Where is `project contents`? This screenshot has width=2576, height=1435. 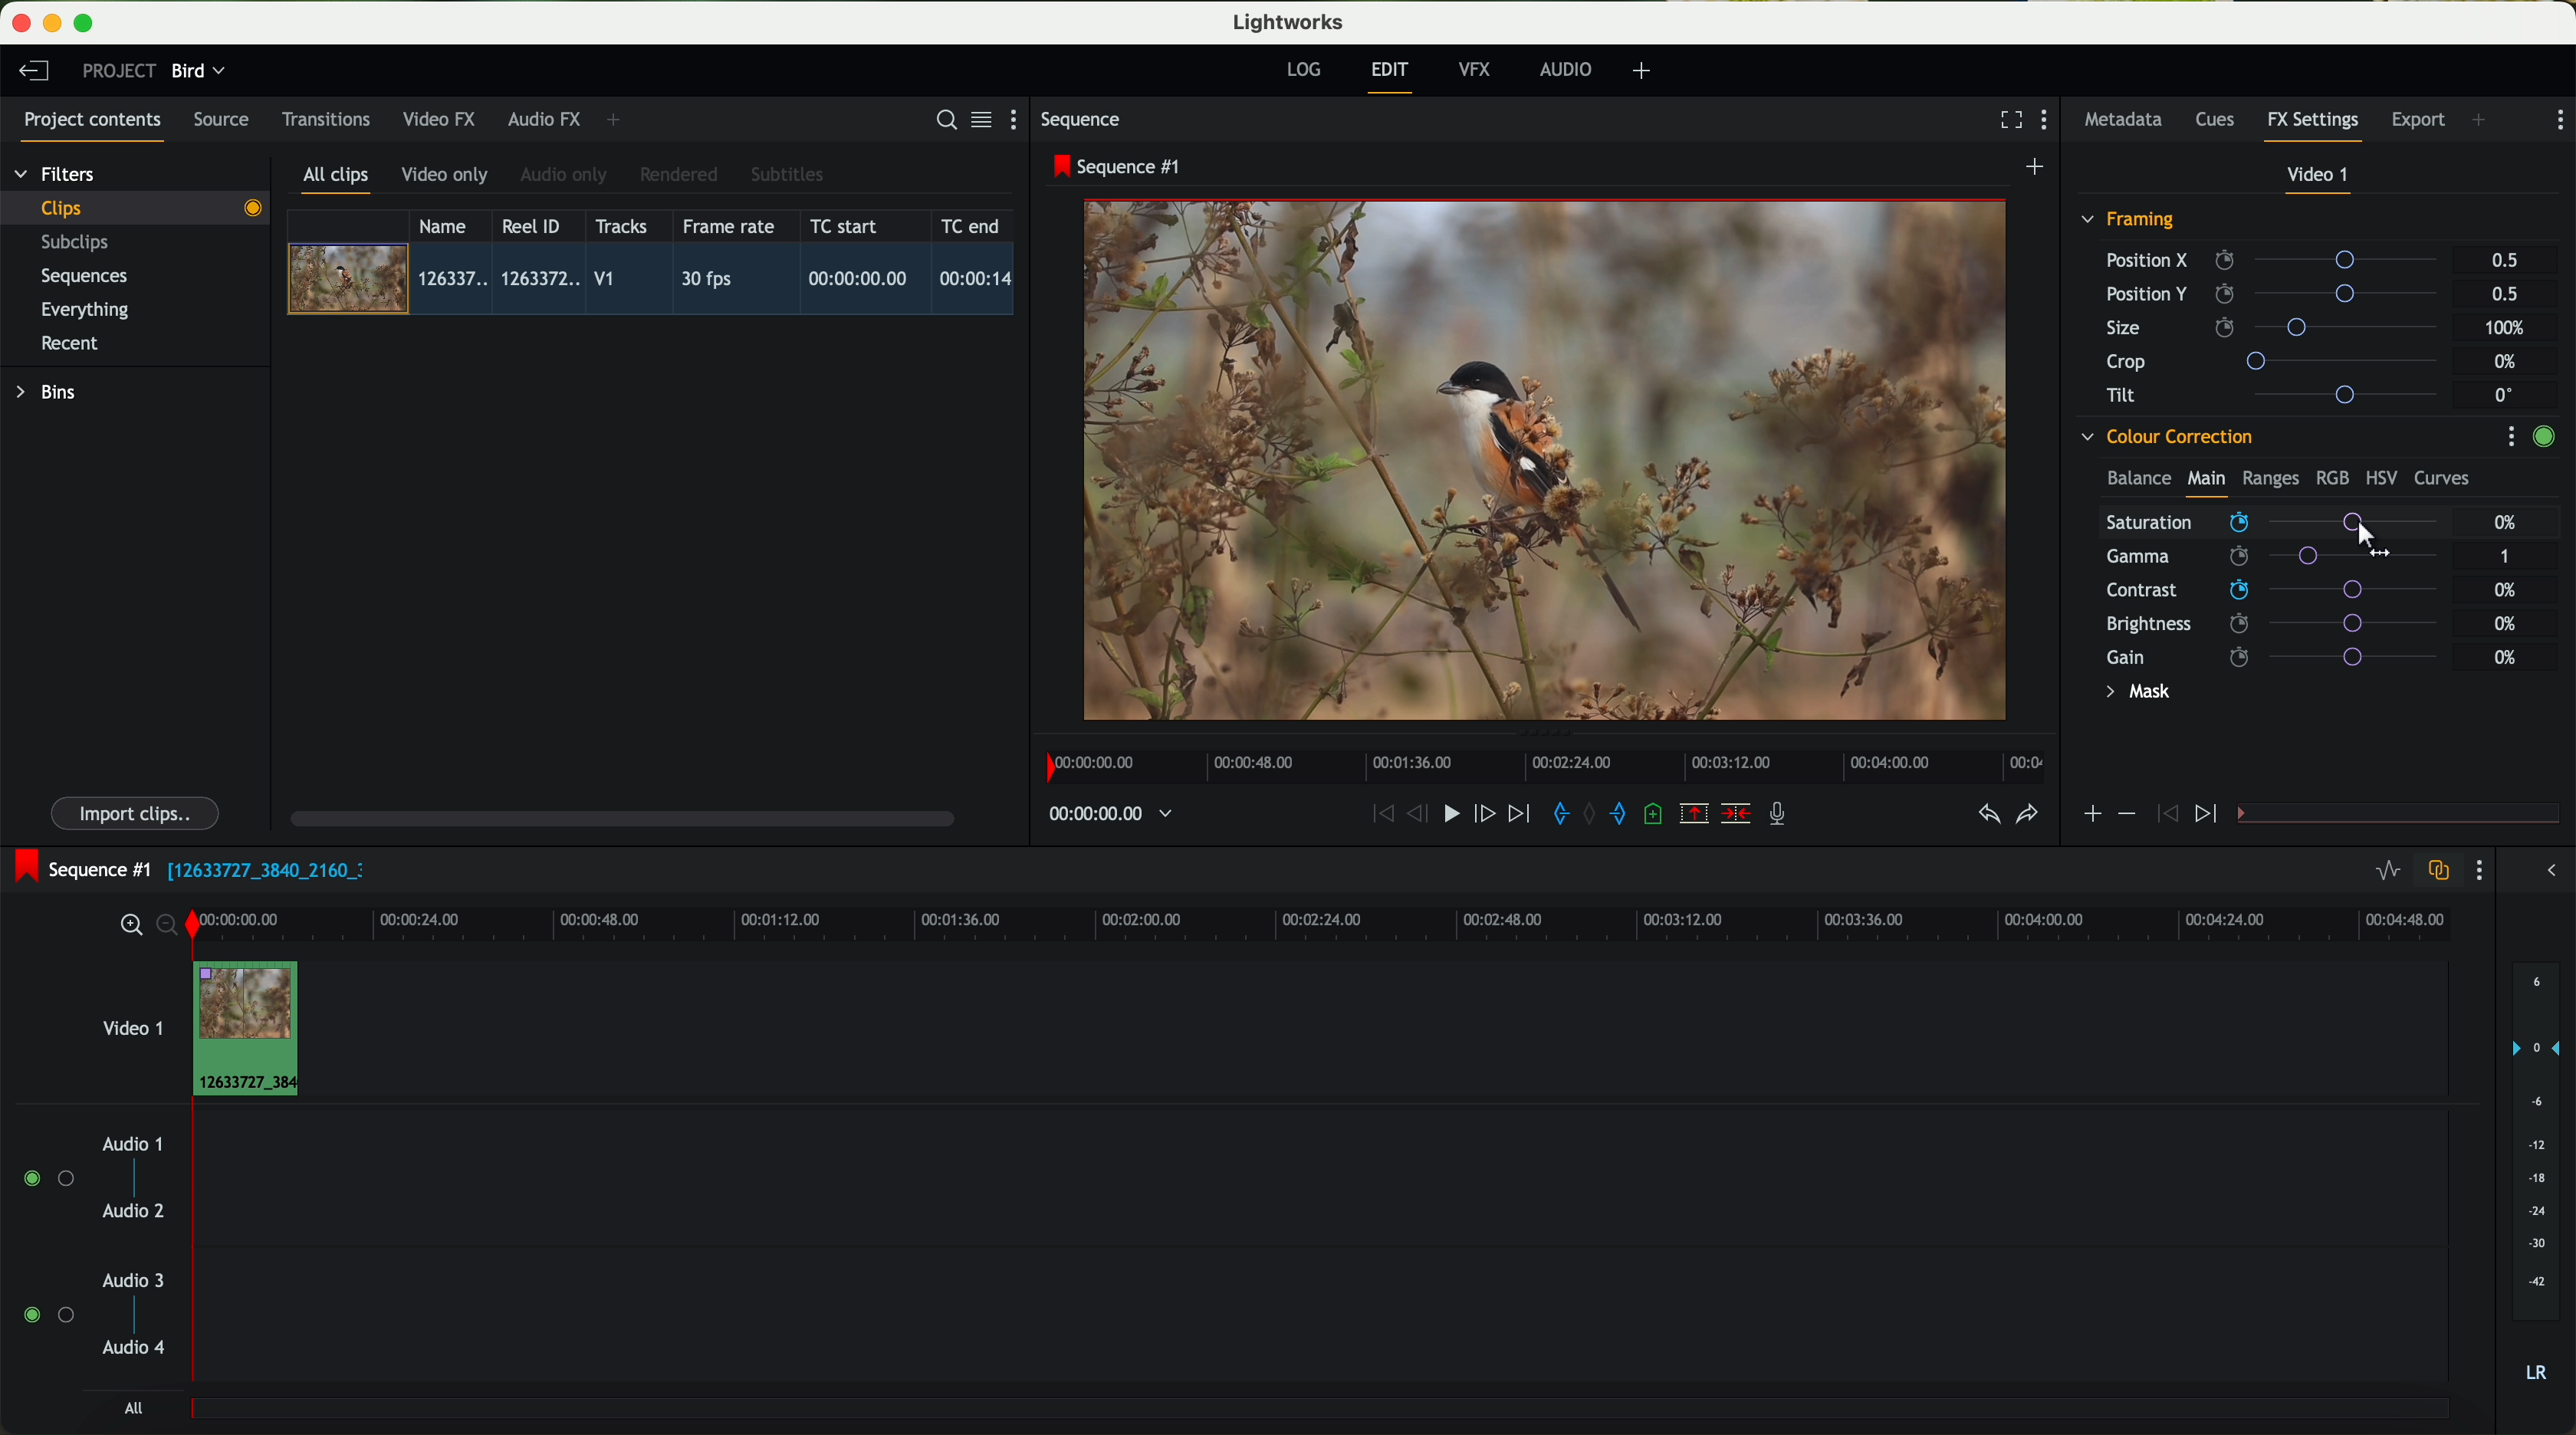 project contents is located at coordinates (93, 126).